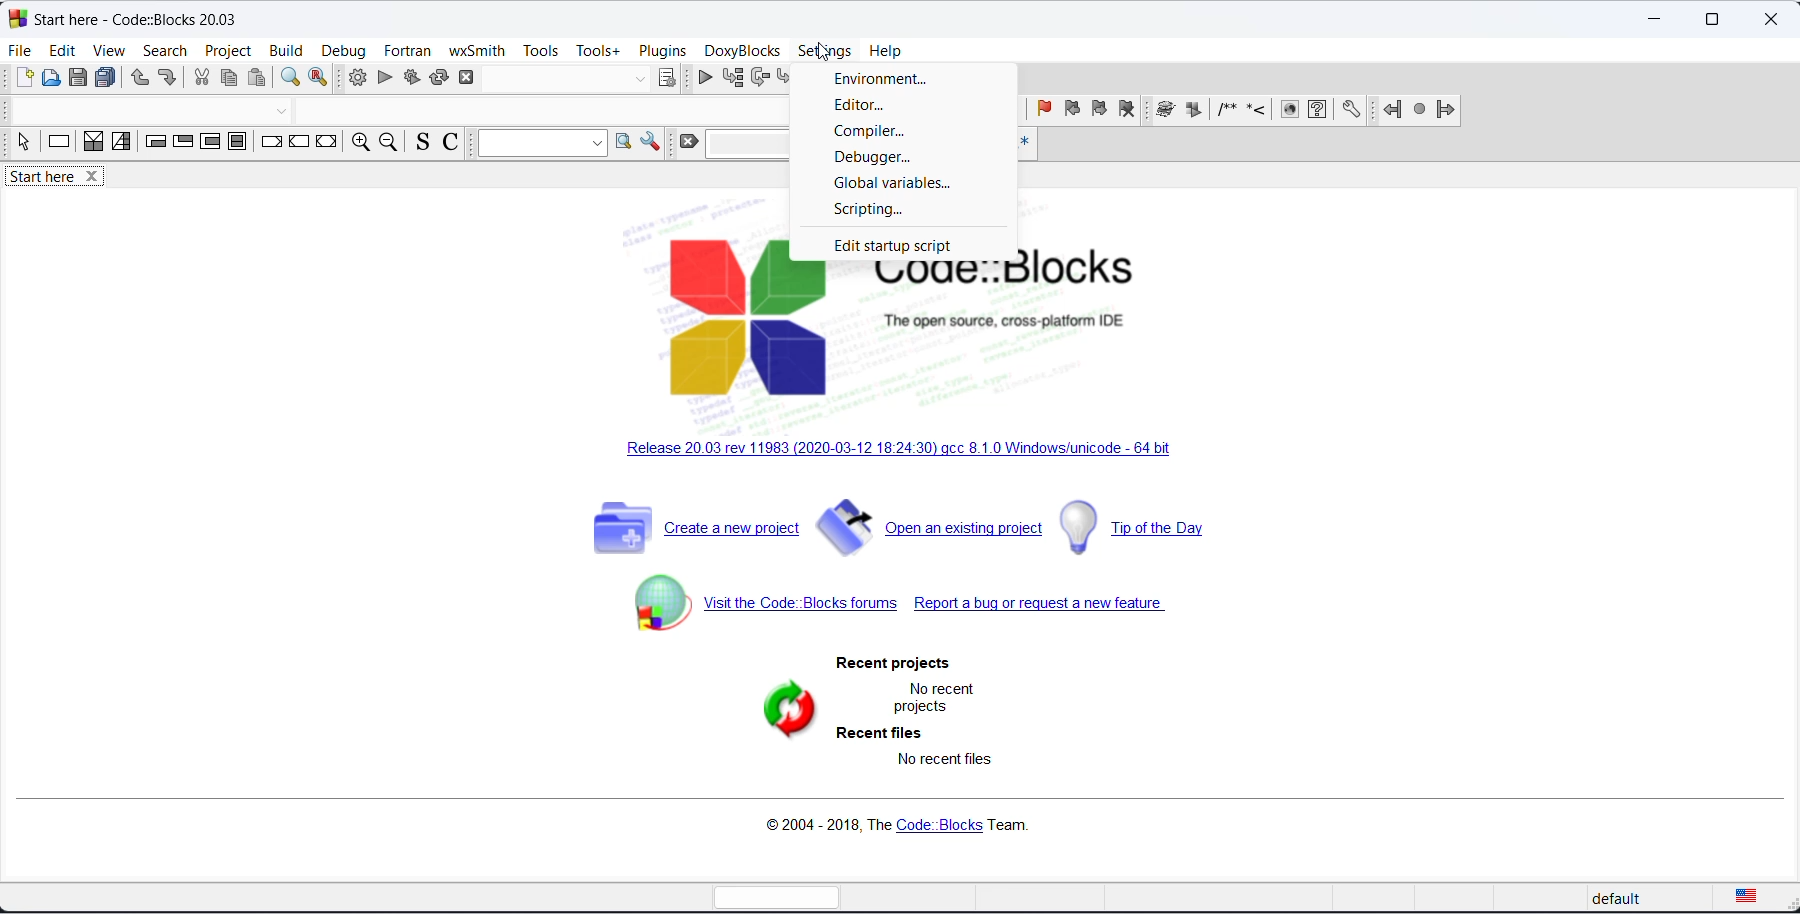 The height and width of the screenshot is (914, 1800). What do you see at coordinates (16, 17) in the screenshot?
I see `logo` at bounding box center [16, 17].